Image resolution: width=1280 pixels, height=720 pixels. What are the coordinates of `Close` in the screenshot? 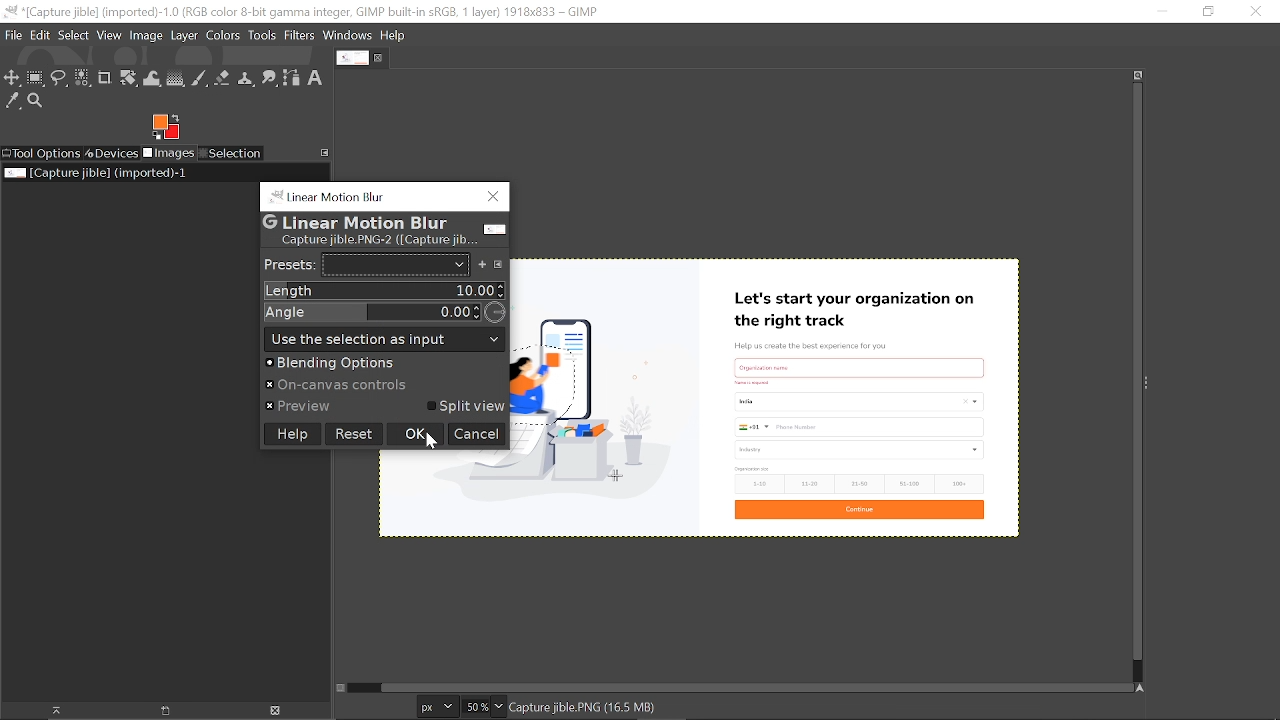 It's located at (492, 199).